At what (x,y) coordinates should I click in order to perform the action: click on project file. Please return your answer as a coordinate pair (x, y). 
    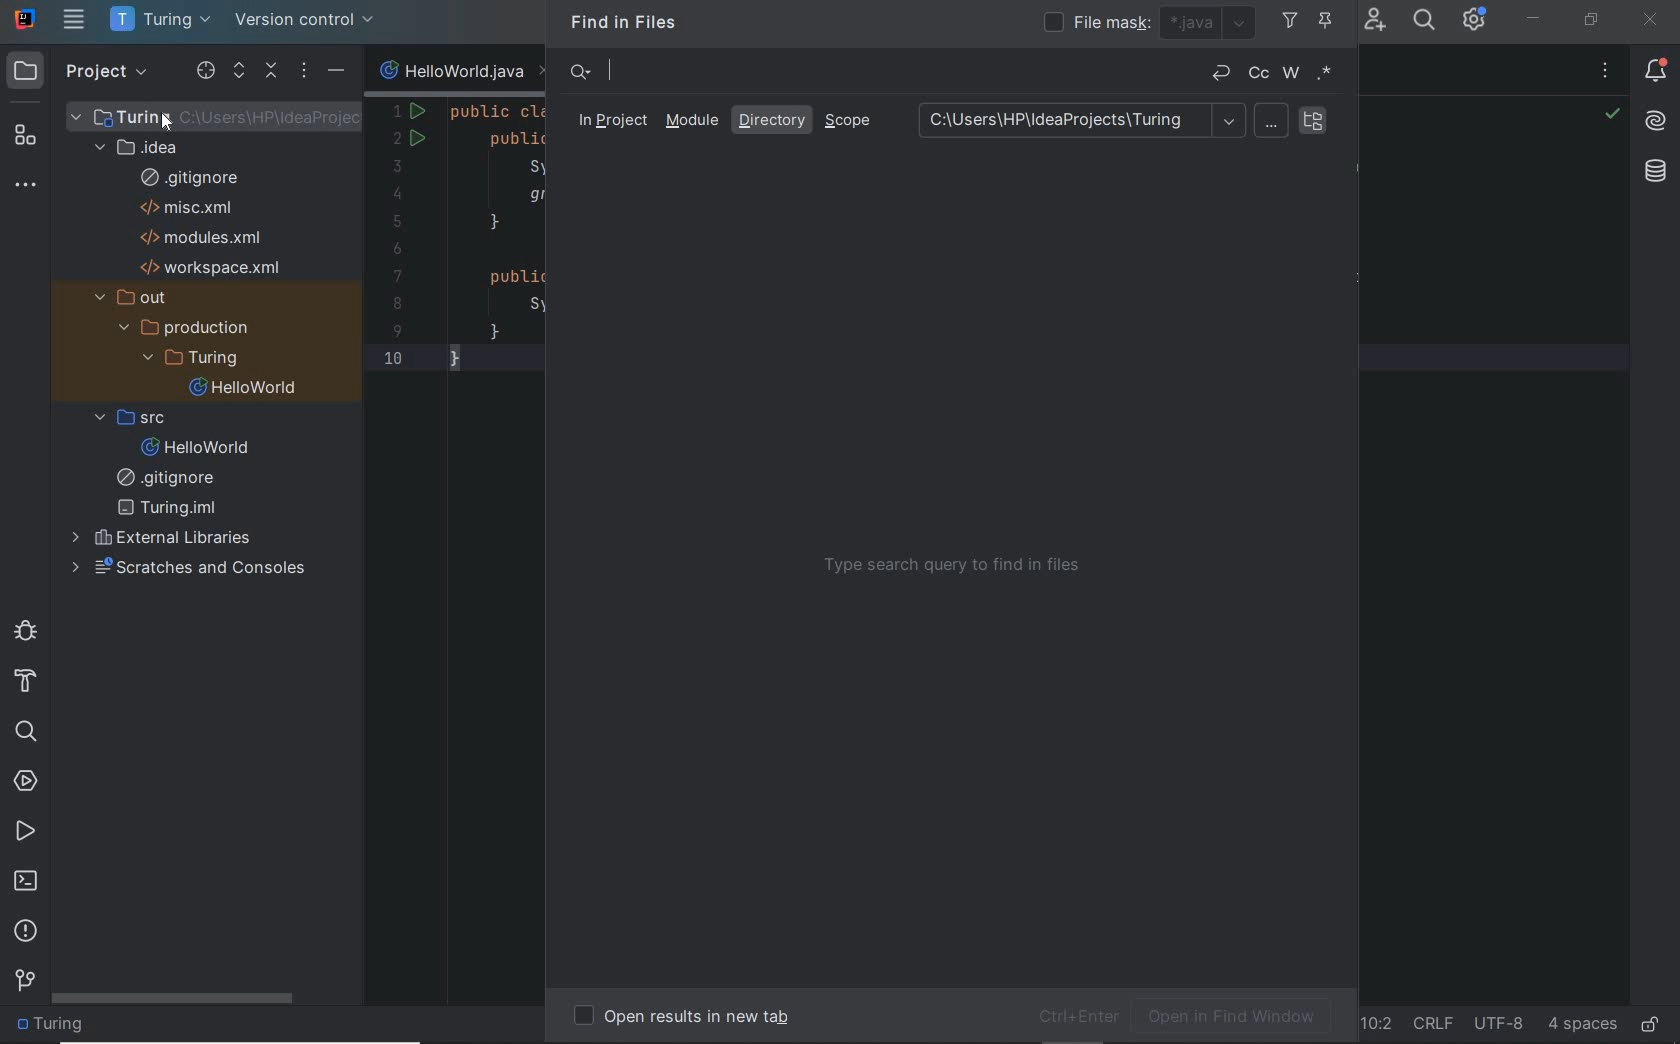
    Looking at the image, I should click on (280, 118).